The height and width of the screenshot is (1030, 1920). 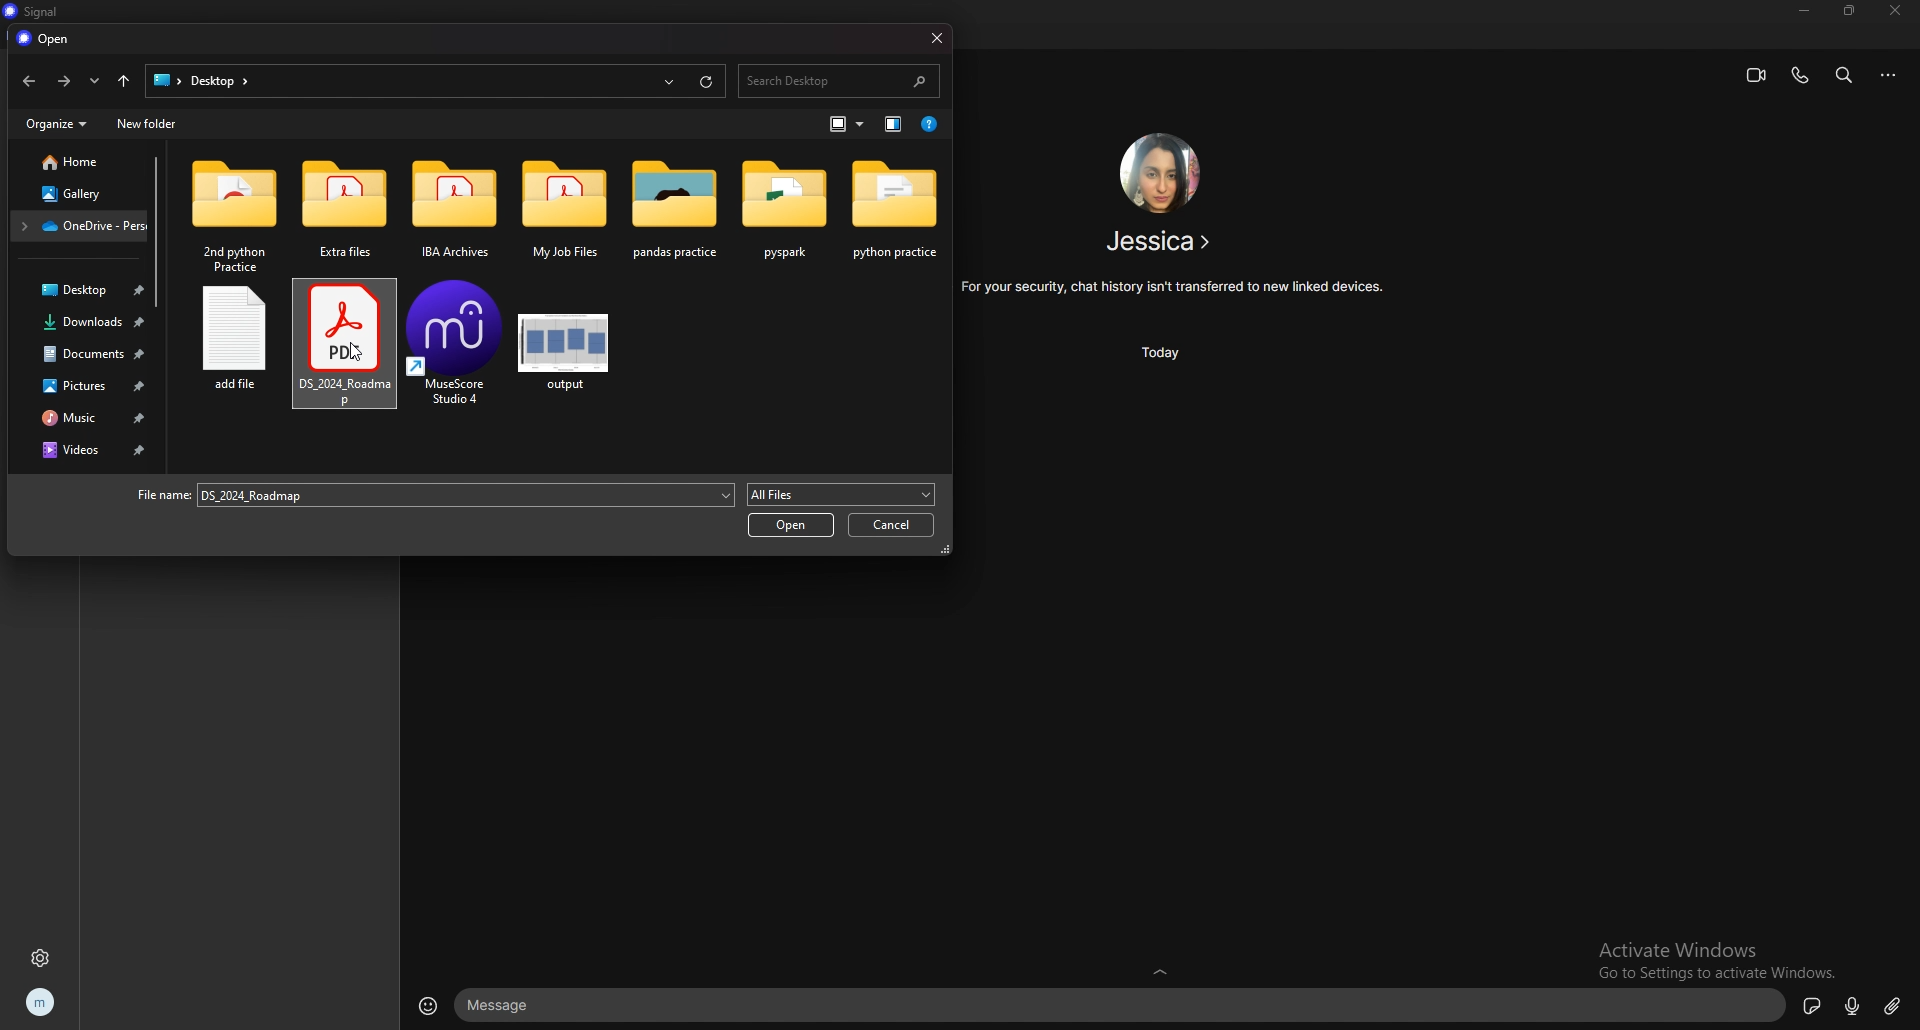 What do you see at coordinates (75, 161) in the screenshot?
I see `home` at bounding box center [75, 161].